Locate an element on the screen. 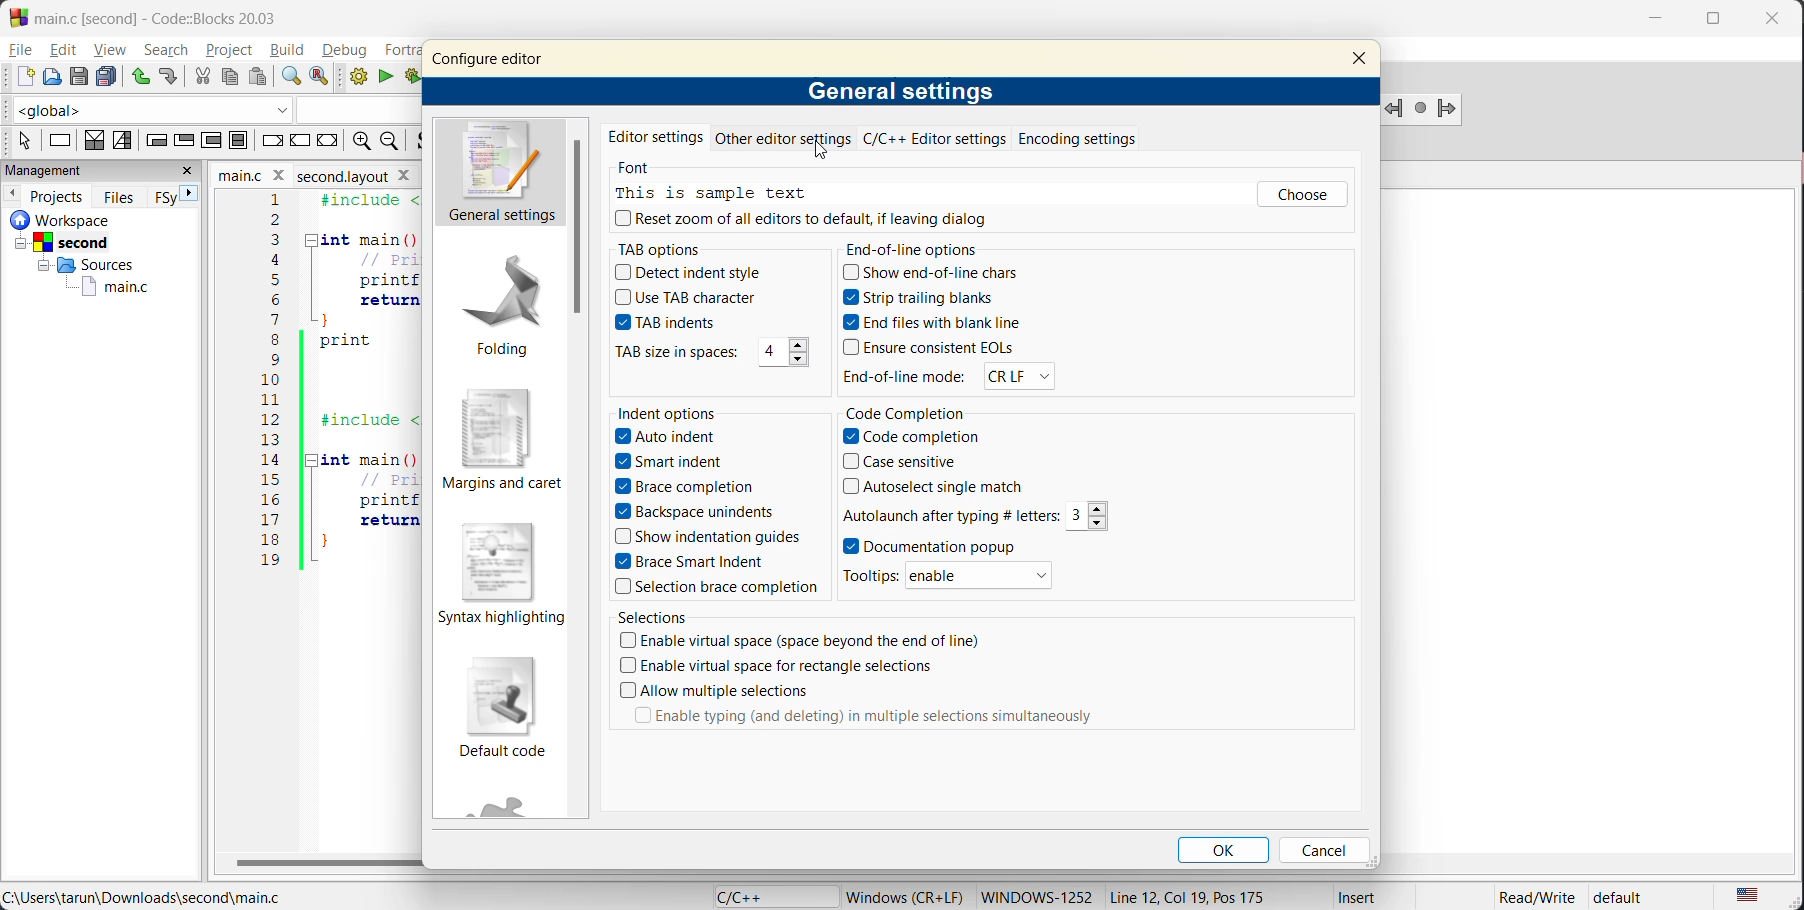 This screenshot has height=910, width=1804. cursor is located at coordinates (822, 153).